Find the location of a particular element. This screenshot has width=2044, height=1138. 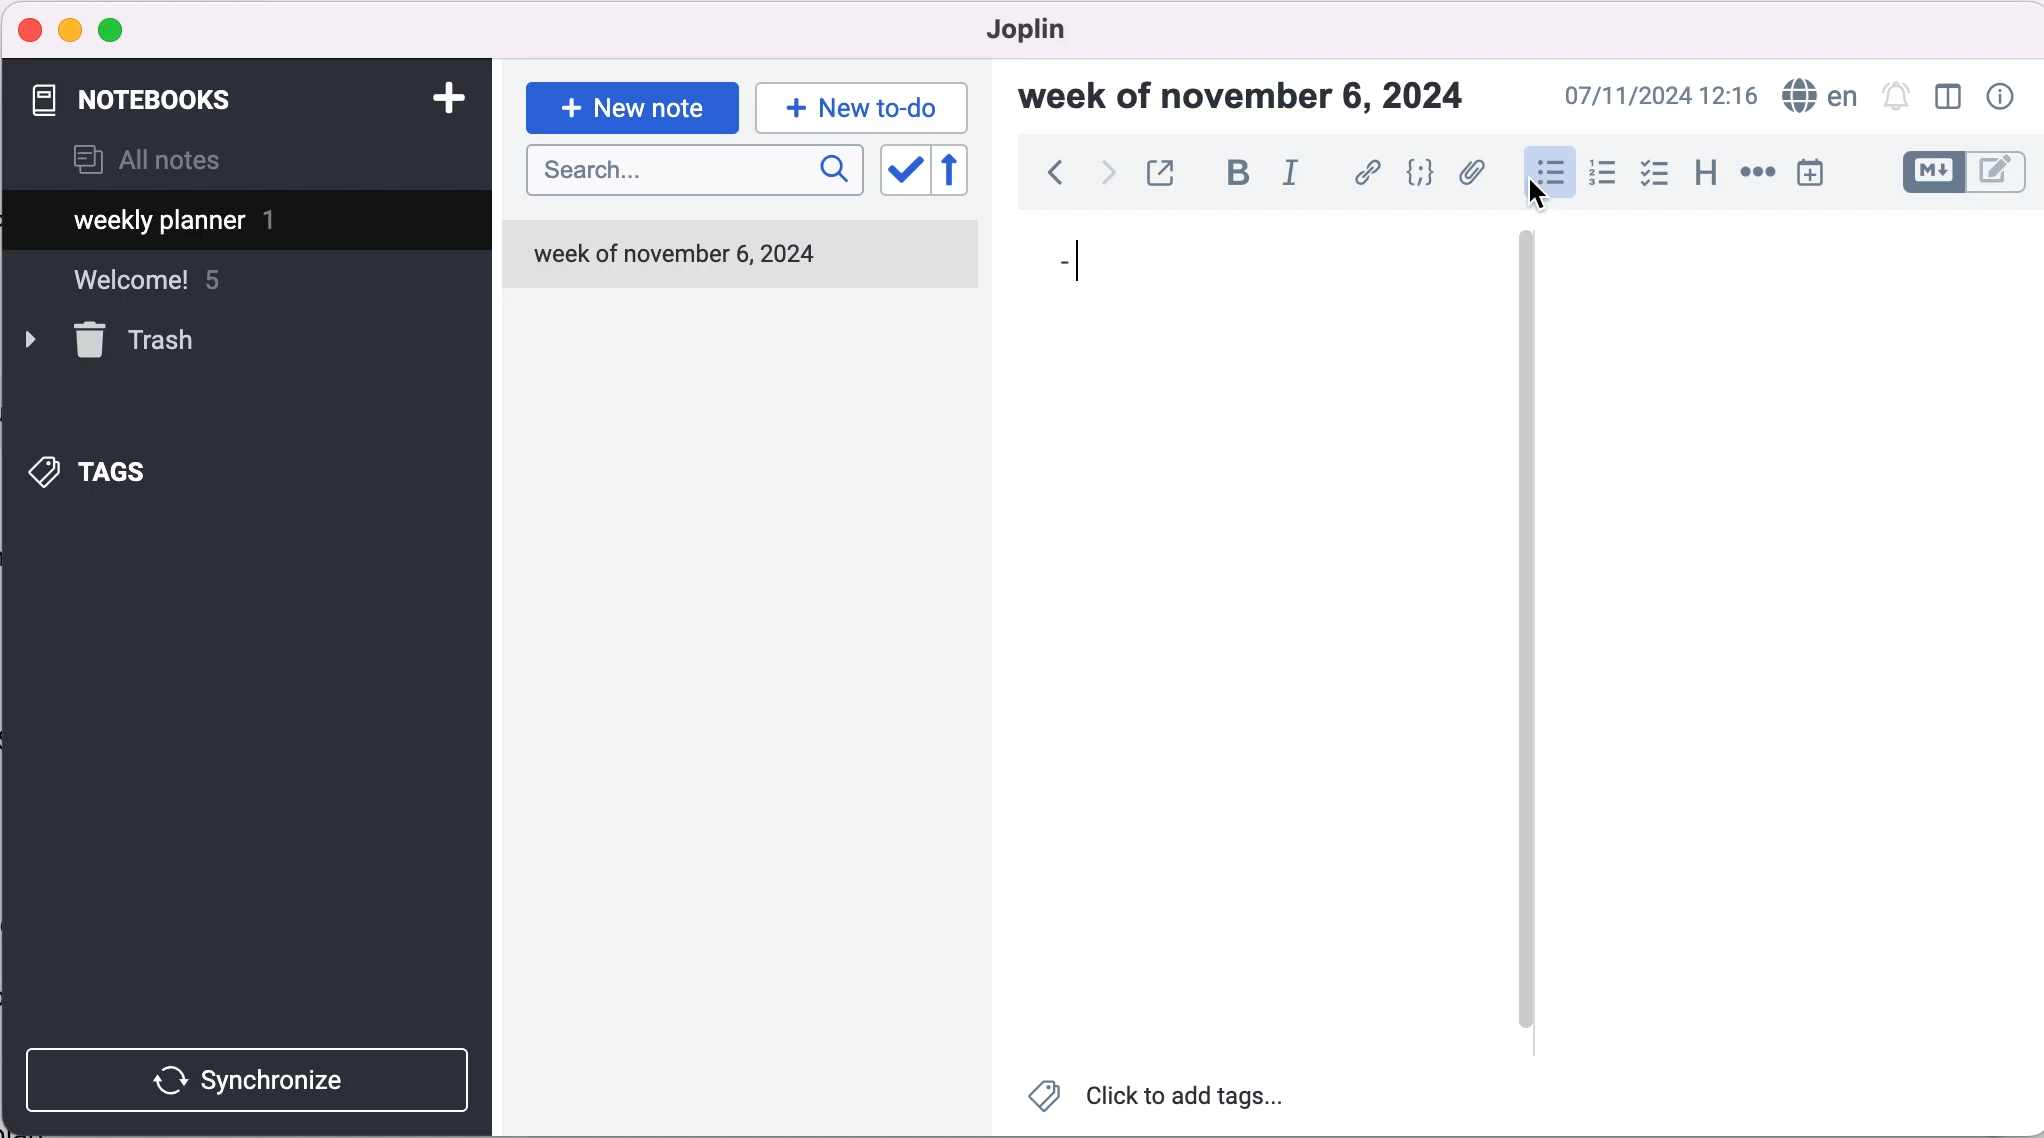

hyperlink is located at coordinates (1369, 176).